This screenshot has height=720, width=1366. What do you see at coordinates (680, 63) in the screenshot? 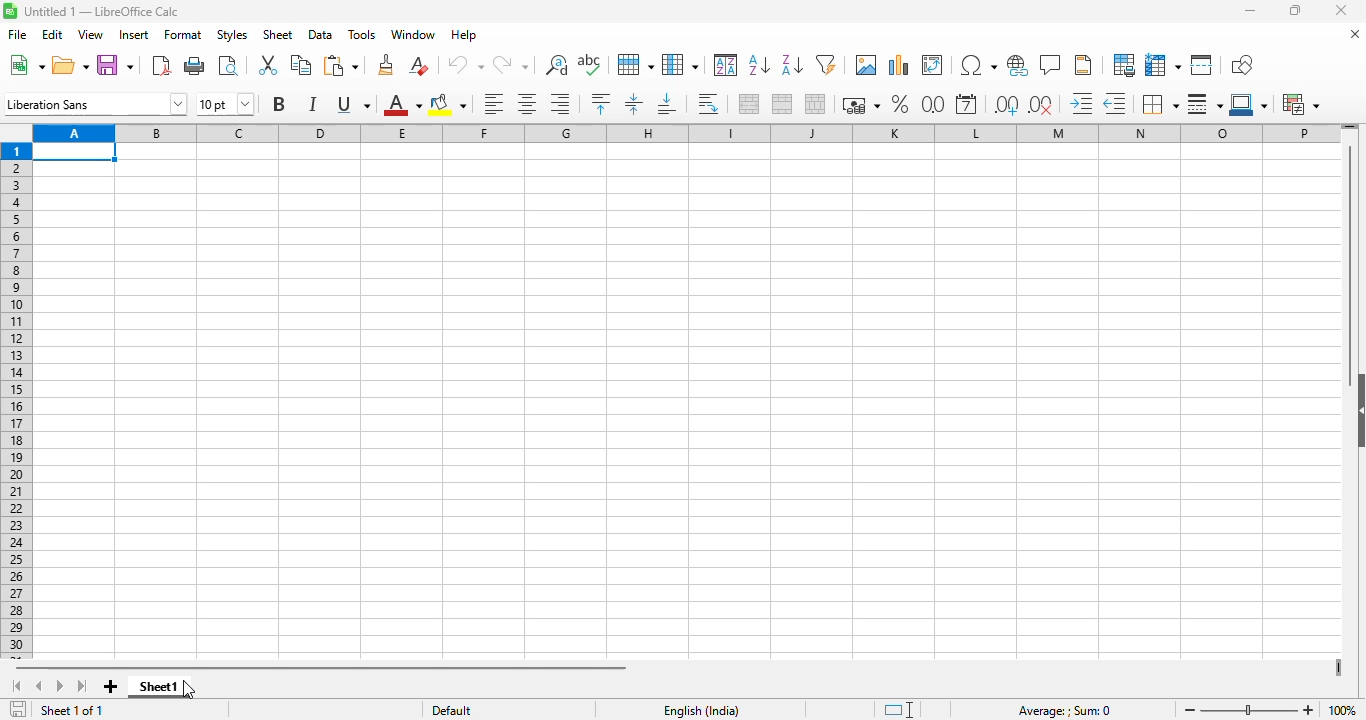
I see `column` at bounding box center [680, 63].